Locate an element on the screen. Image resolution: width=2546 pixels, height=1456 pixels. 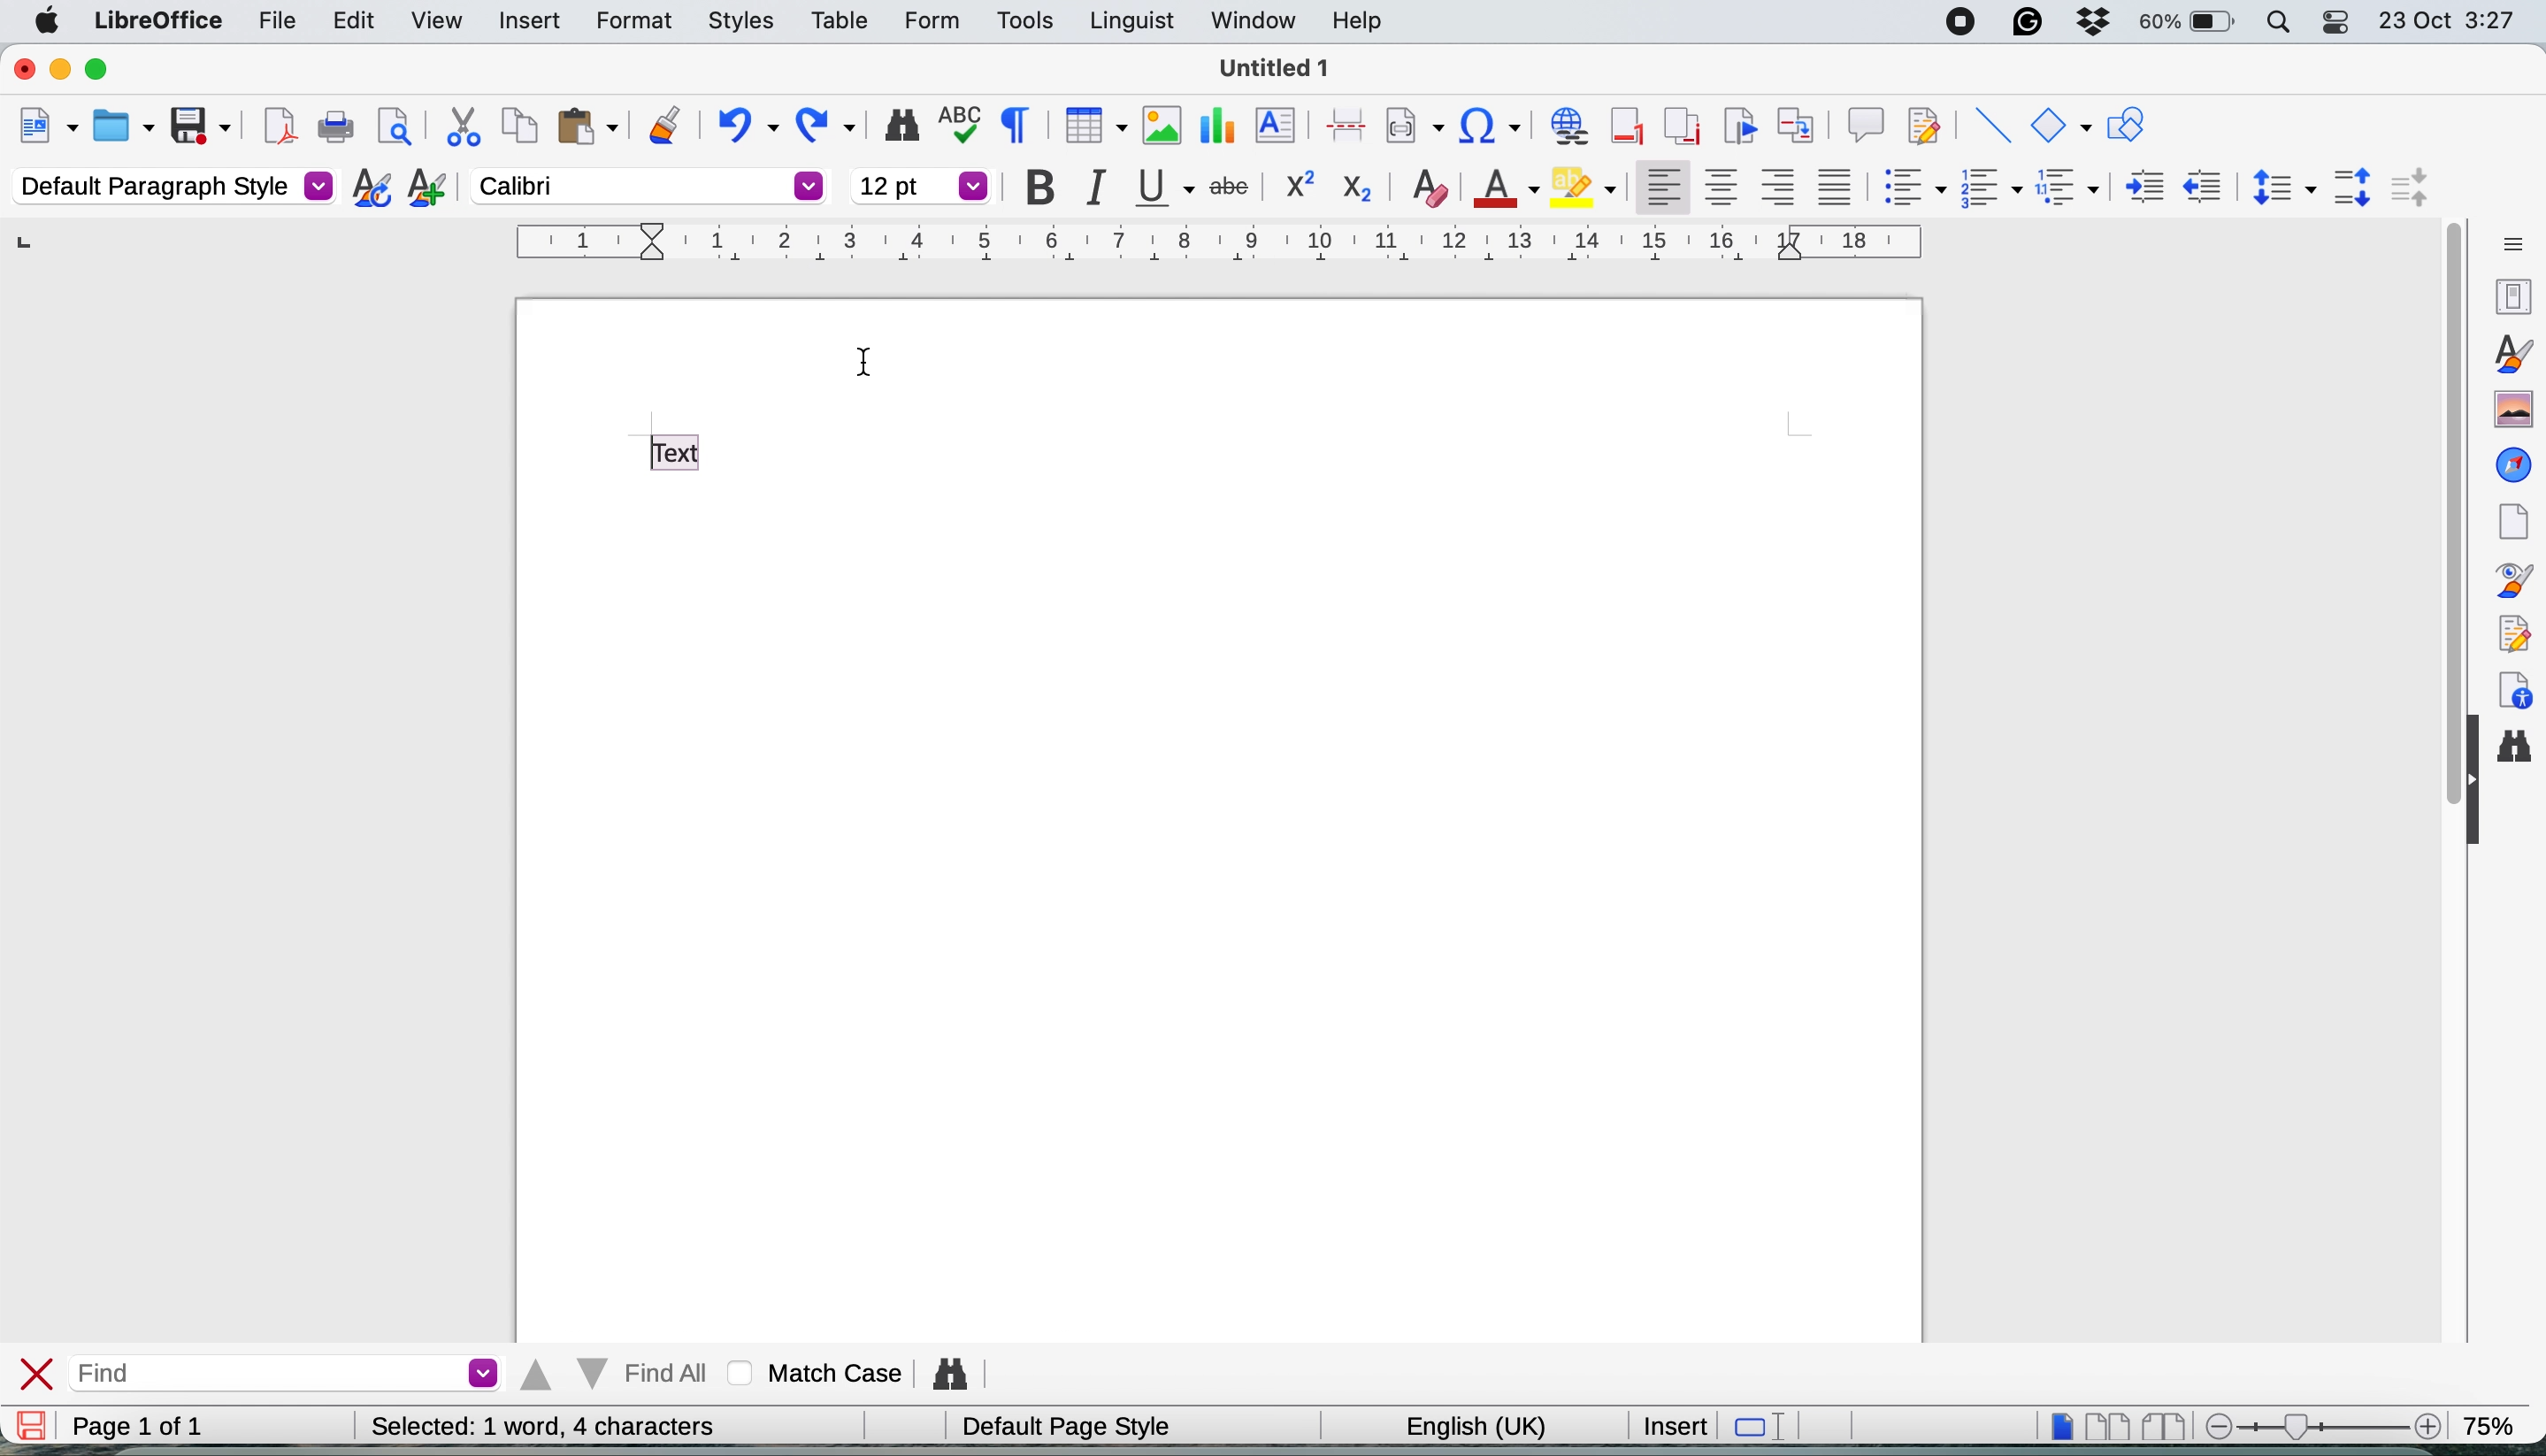
insert text box is located at coordinates (1279, 127).